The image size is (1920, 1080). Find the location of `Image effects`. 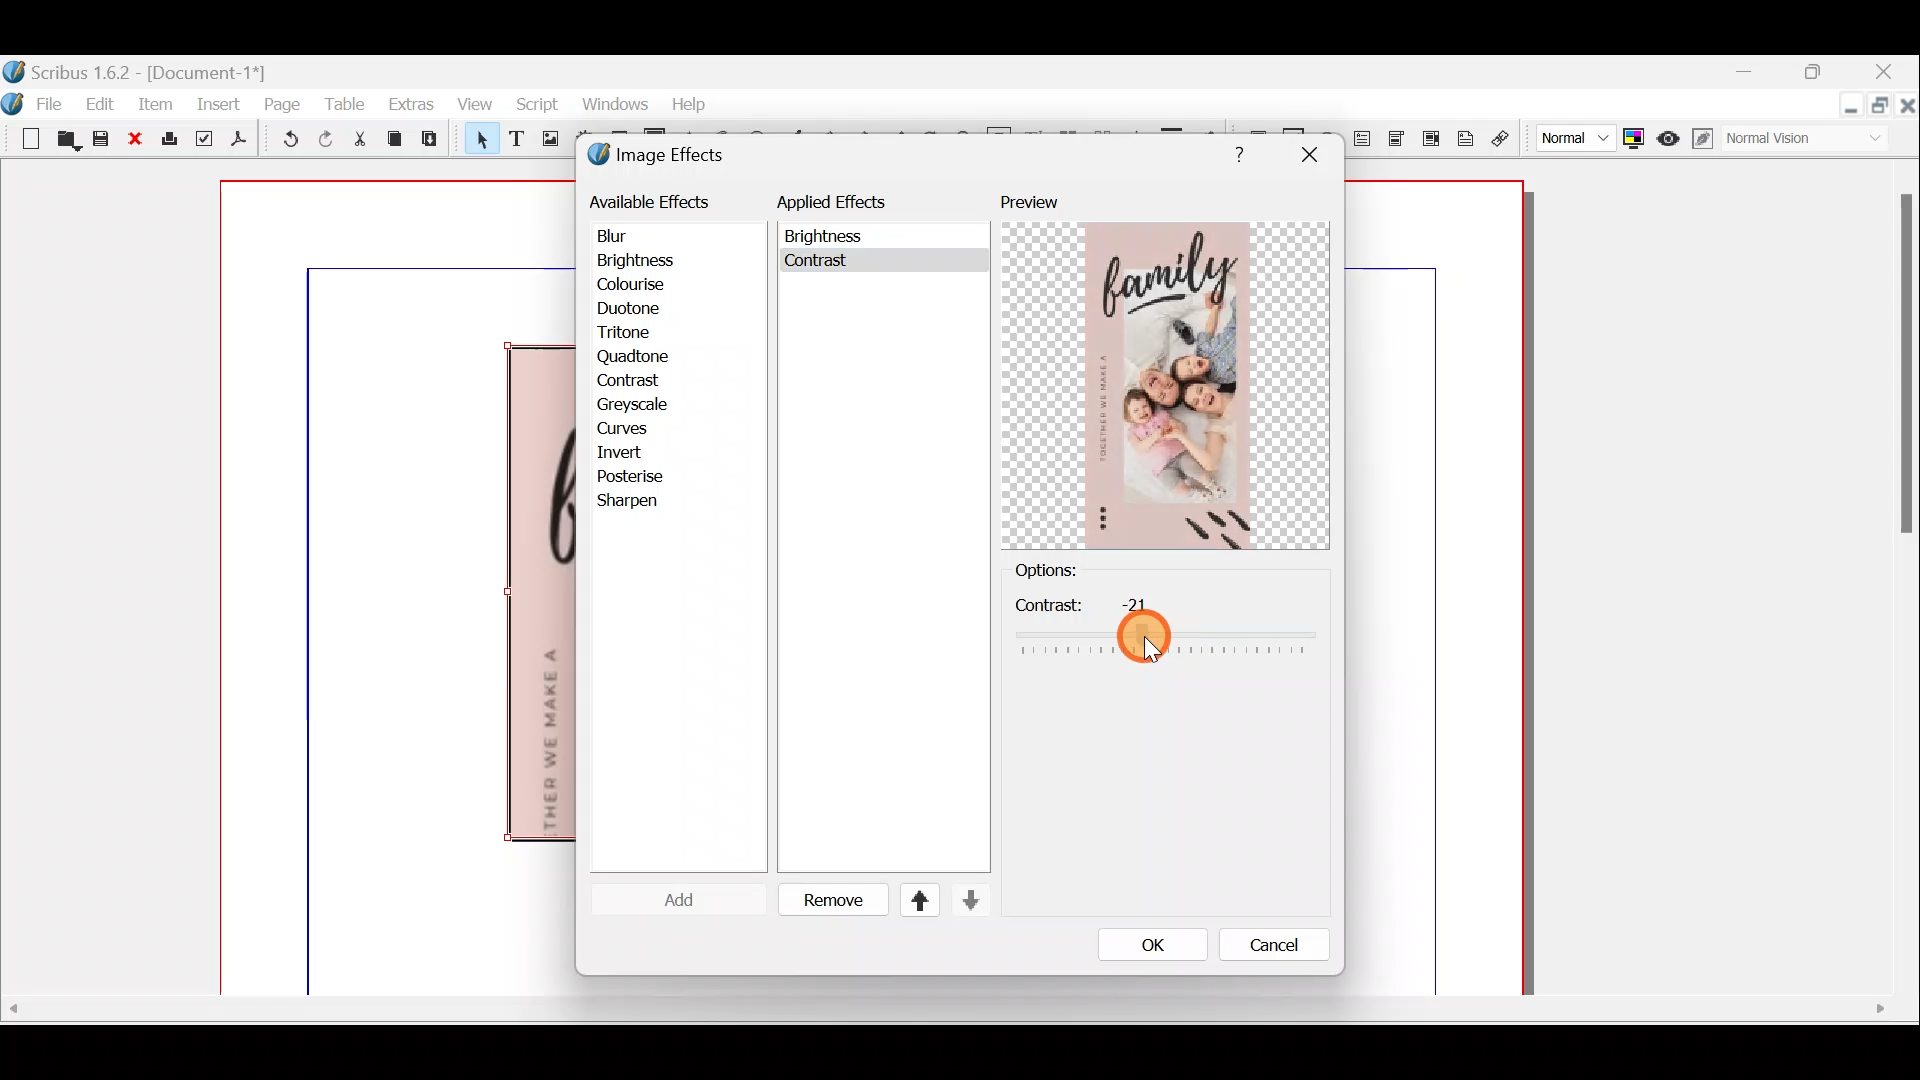

Image effects is located at coordinates (668, 157).